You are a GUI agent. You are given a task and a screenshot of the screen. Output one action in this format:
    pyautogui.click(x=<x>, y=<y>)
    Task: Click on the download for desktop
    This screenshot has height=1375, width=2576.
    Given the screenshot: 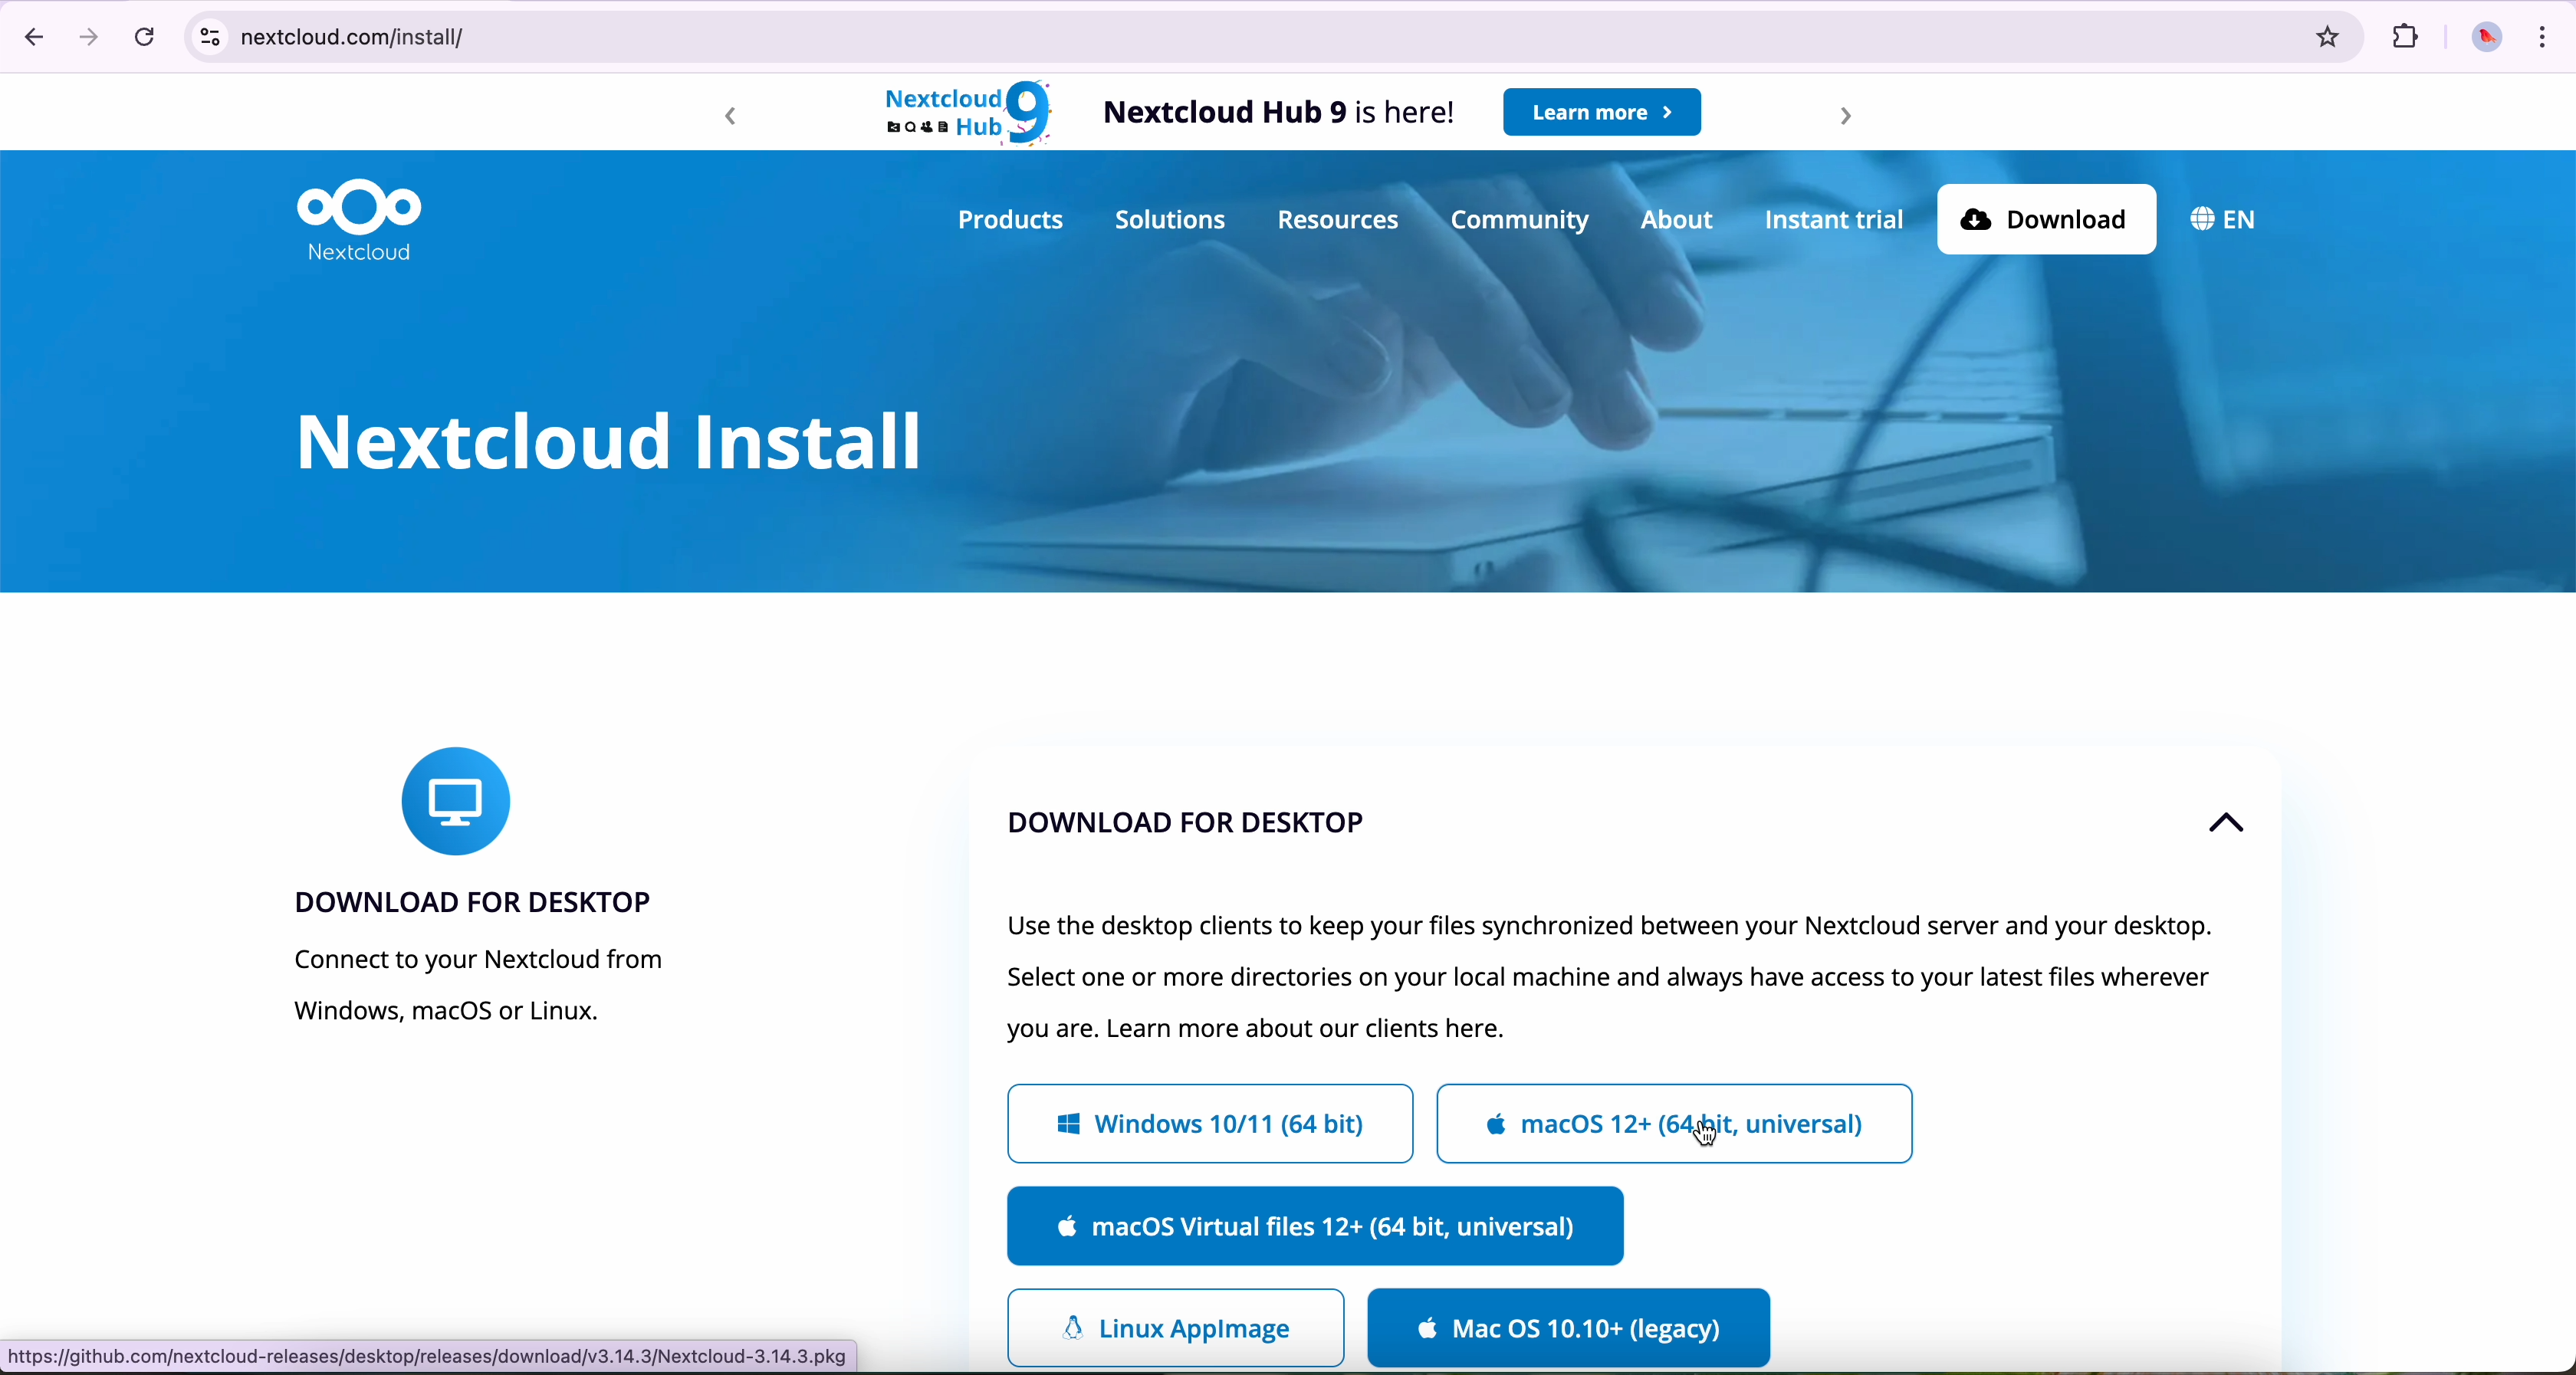 What is the action you would take?
    pyautogui.click(x=472, y=899)
    